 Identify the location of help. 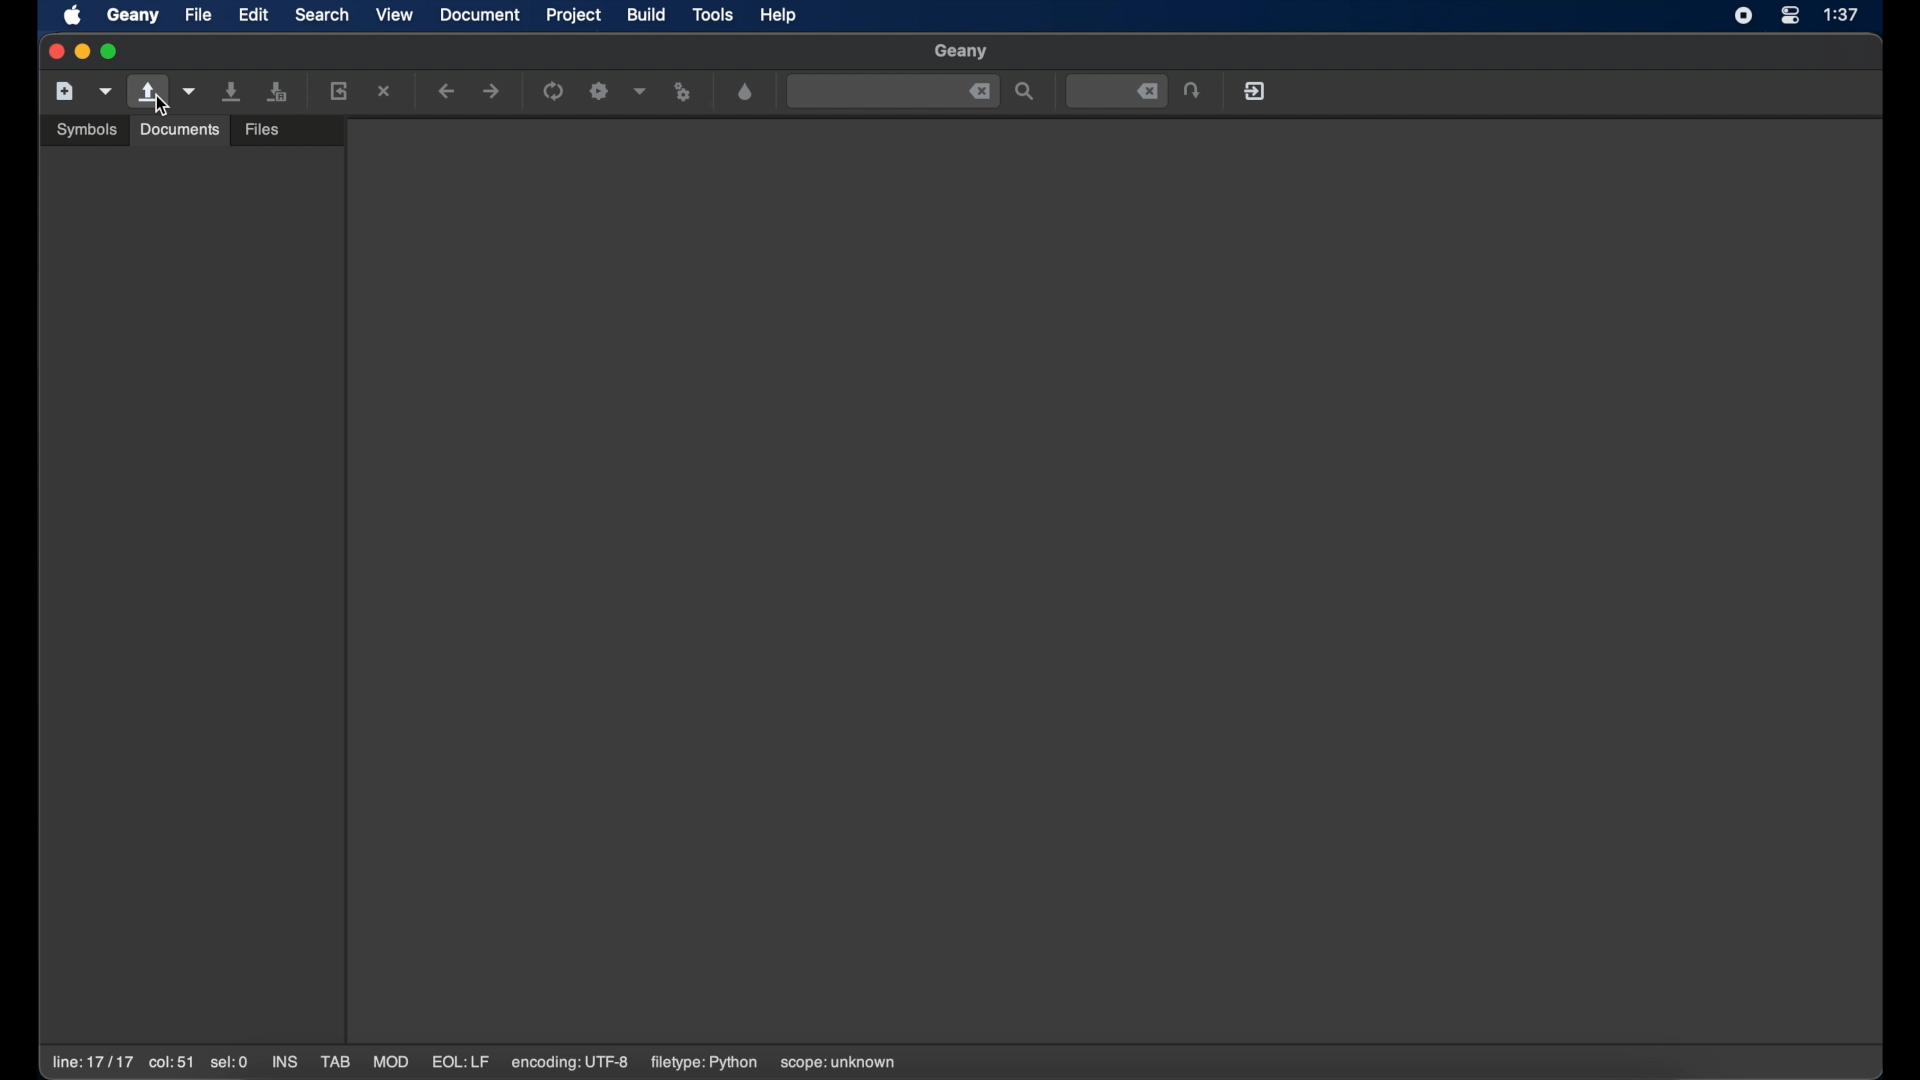
(779, 15).